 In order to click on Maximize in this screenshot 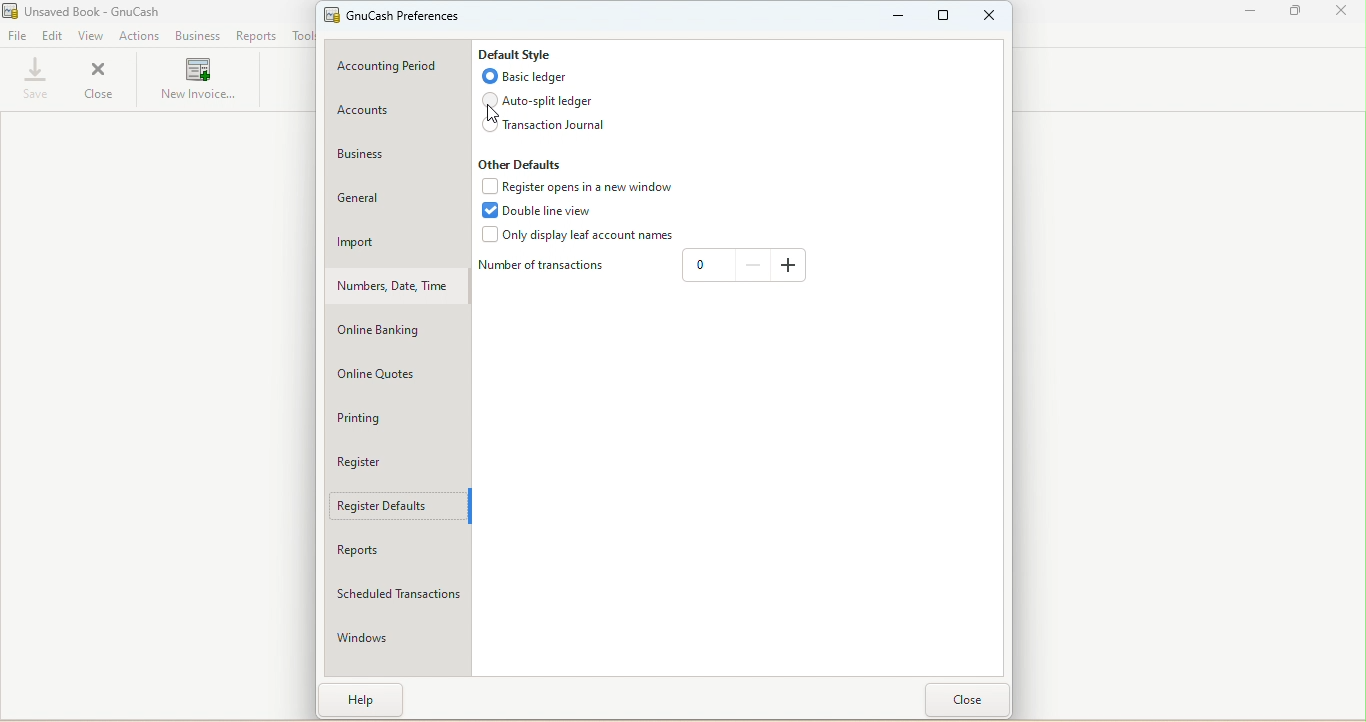, I will do `click(1295, 15)`.